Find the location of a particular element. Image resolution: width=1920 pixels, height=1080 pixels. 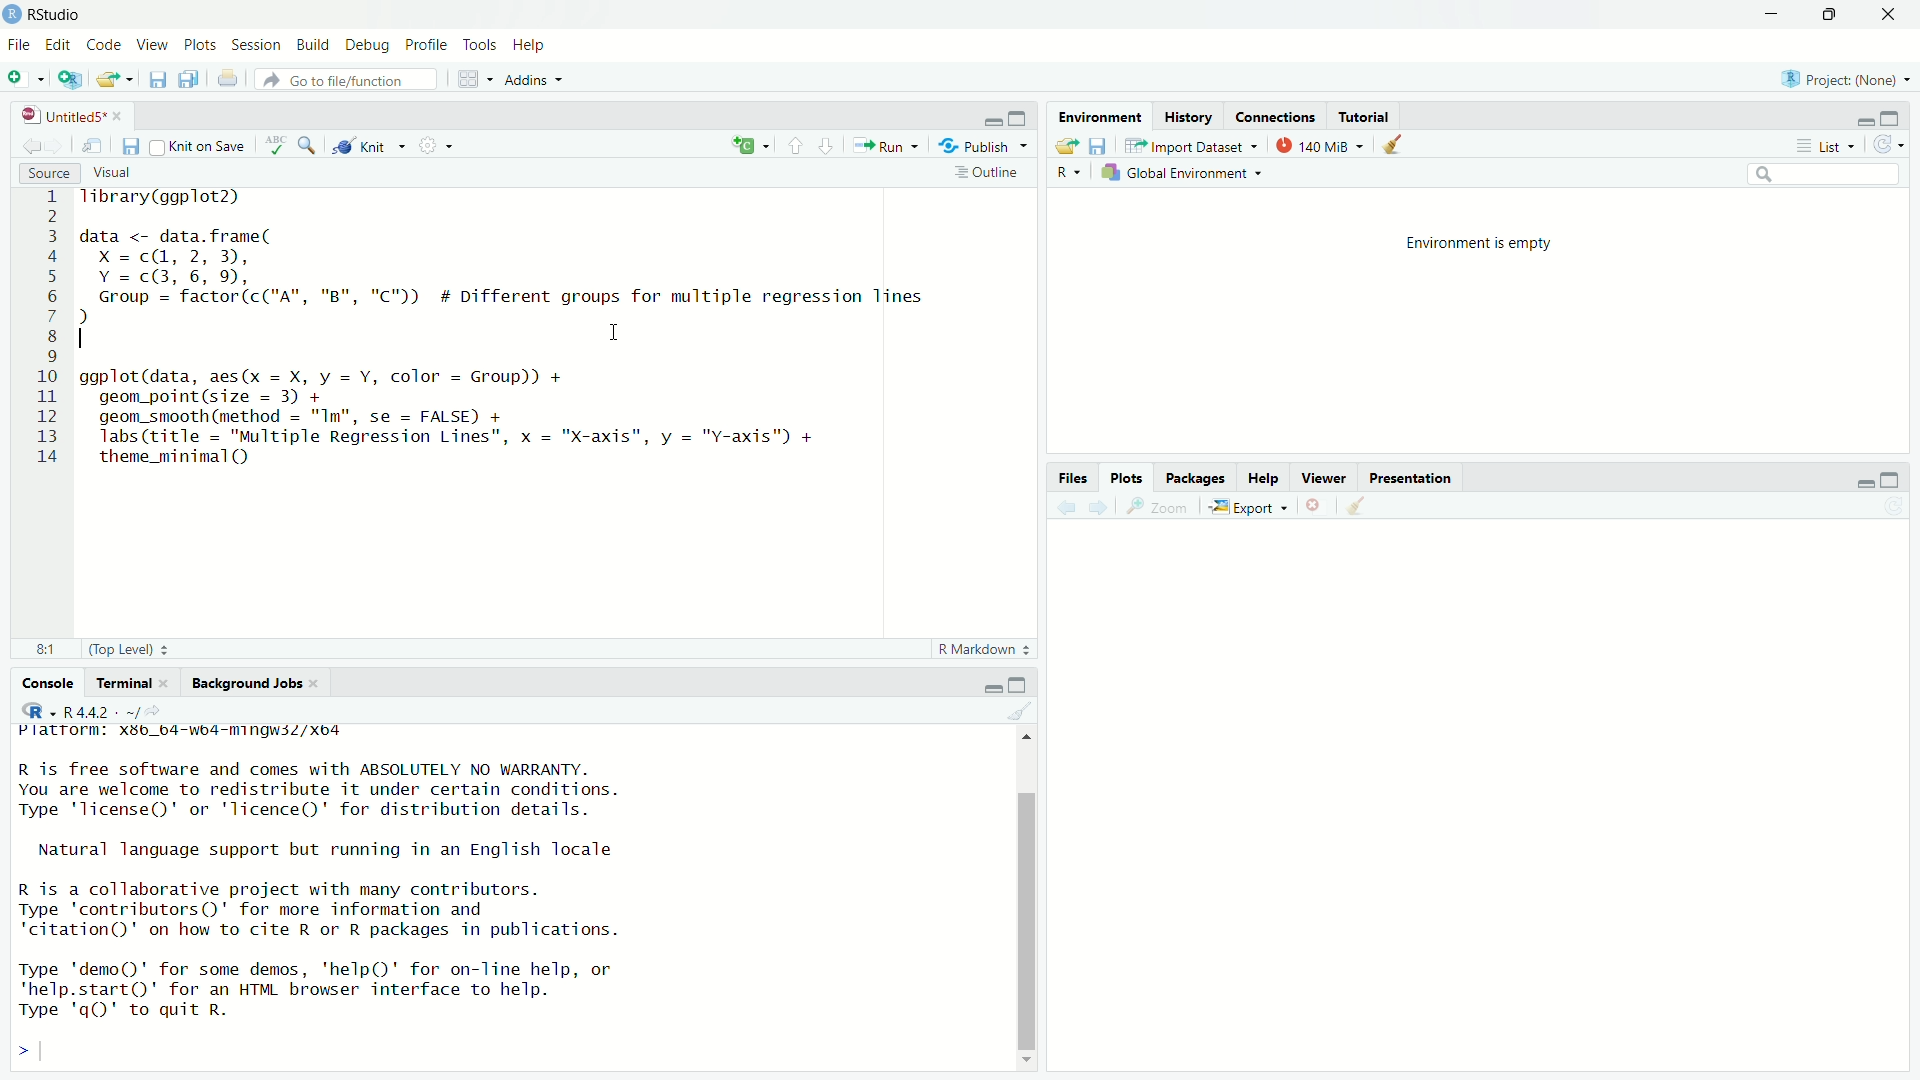

Edit is located at coordinates (60, 46).